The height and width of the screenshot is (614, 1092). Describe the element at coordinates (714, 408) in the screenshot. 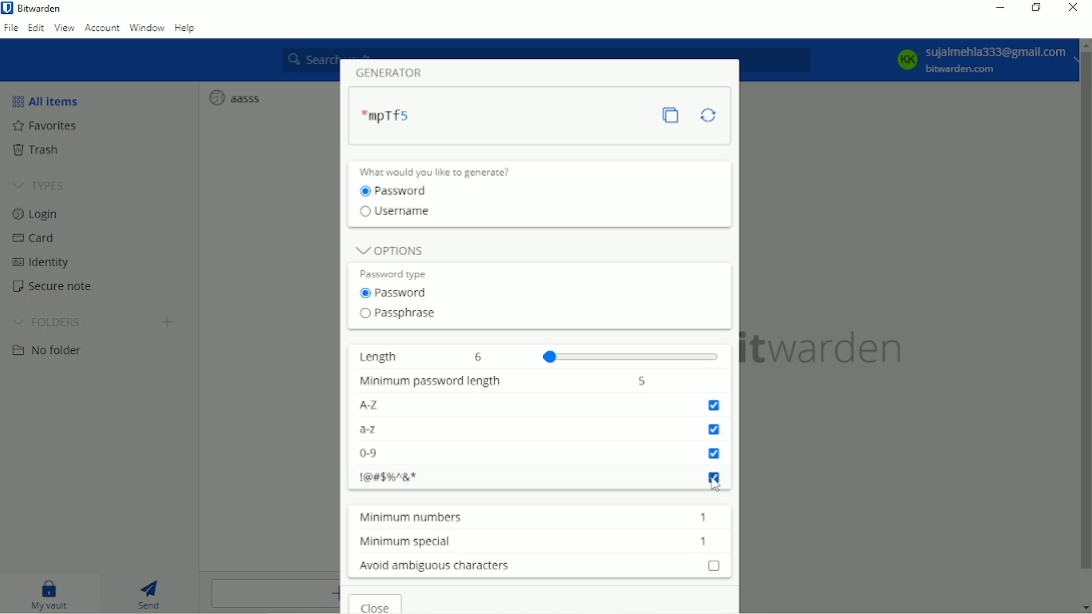

I see `uppercase letters checkbox` at that location.